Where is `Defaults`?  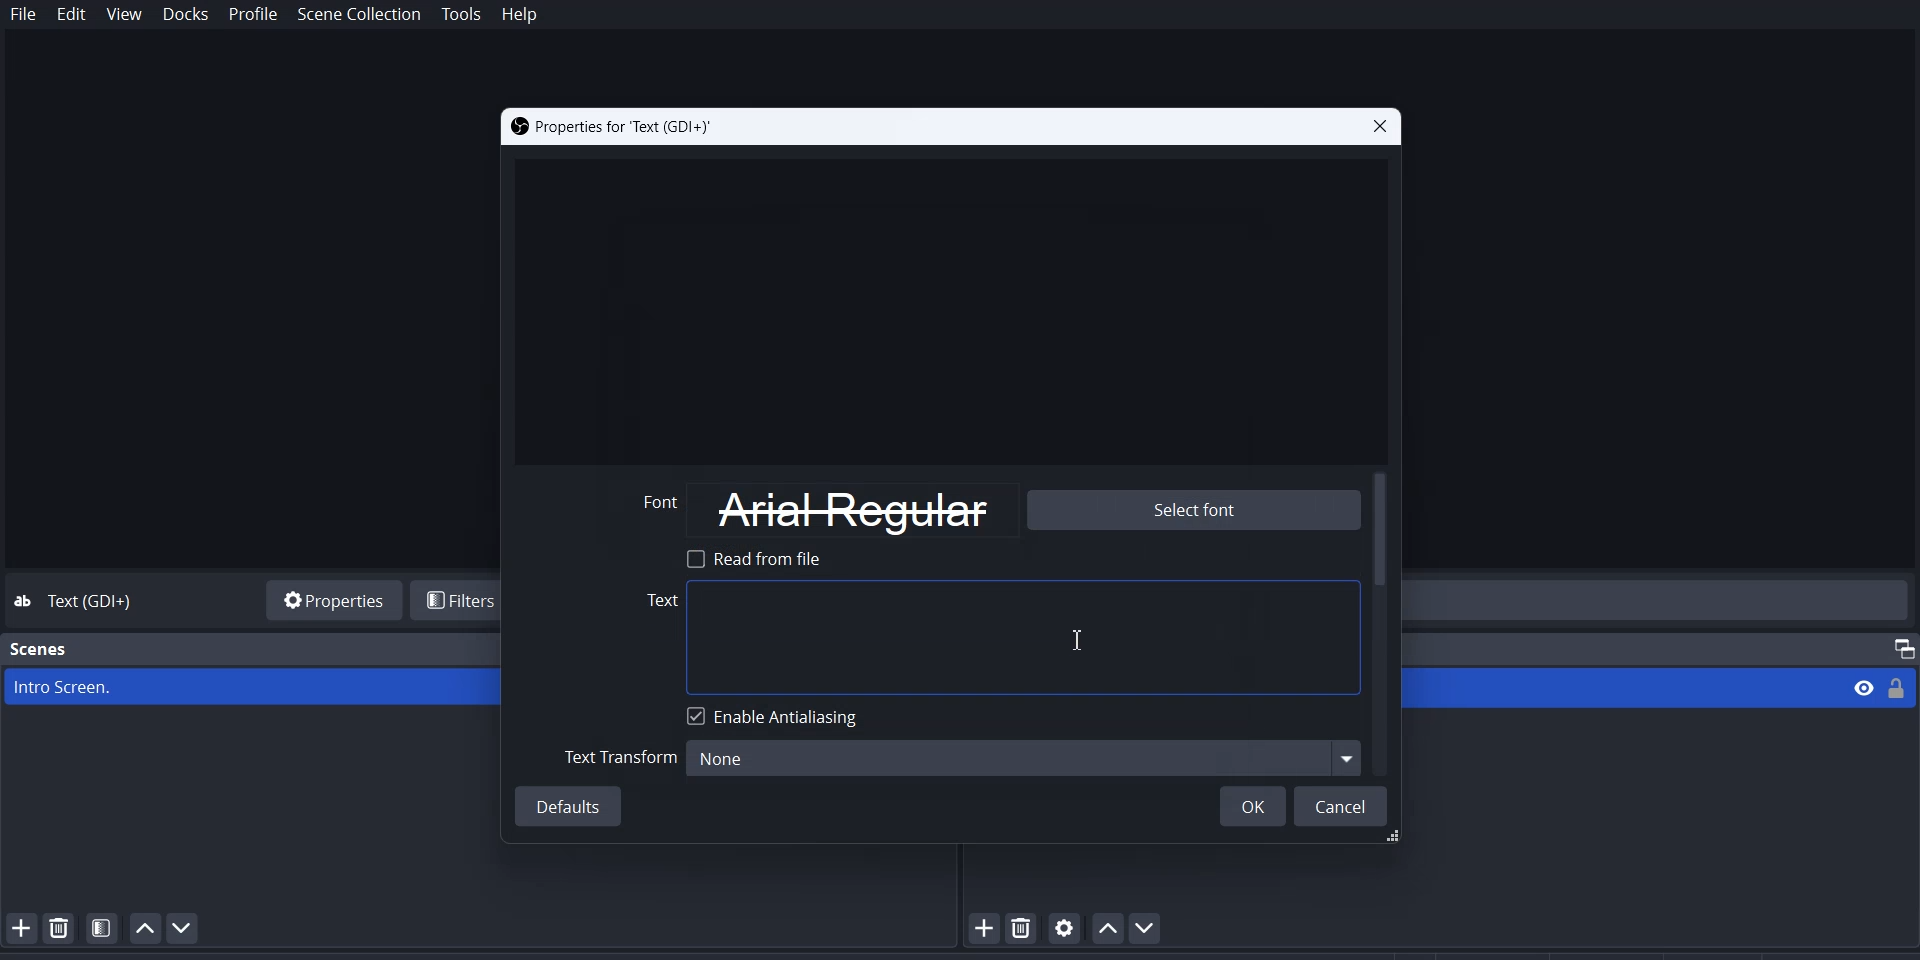
Defaults is located at coordinates (571, 808).